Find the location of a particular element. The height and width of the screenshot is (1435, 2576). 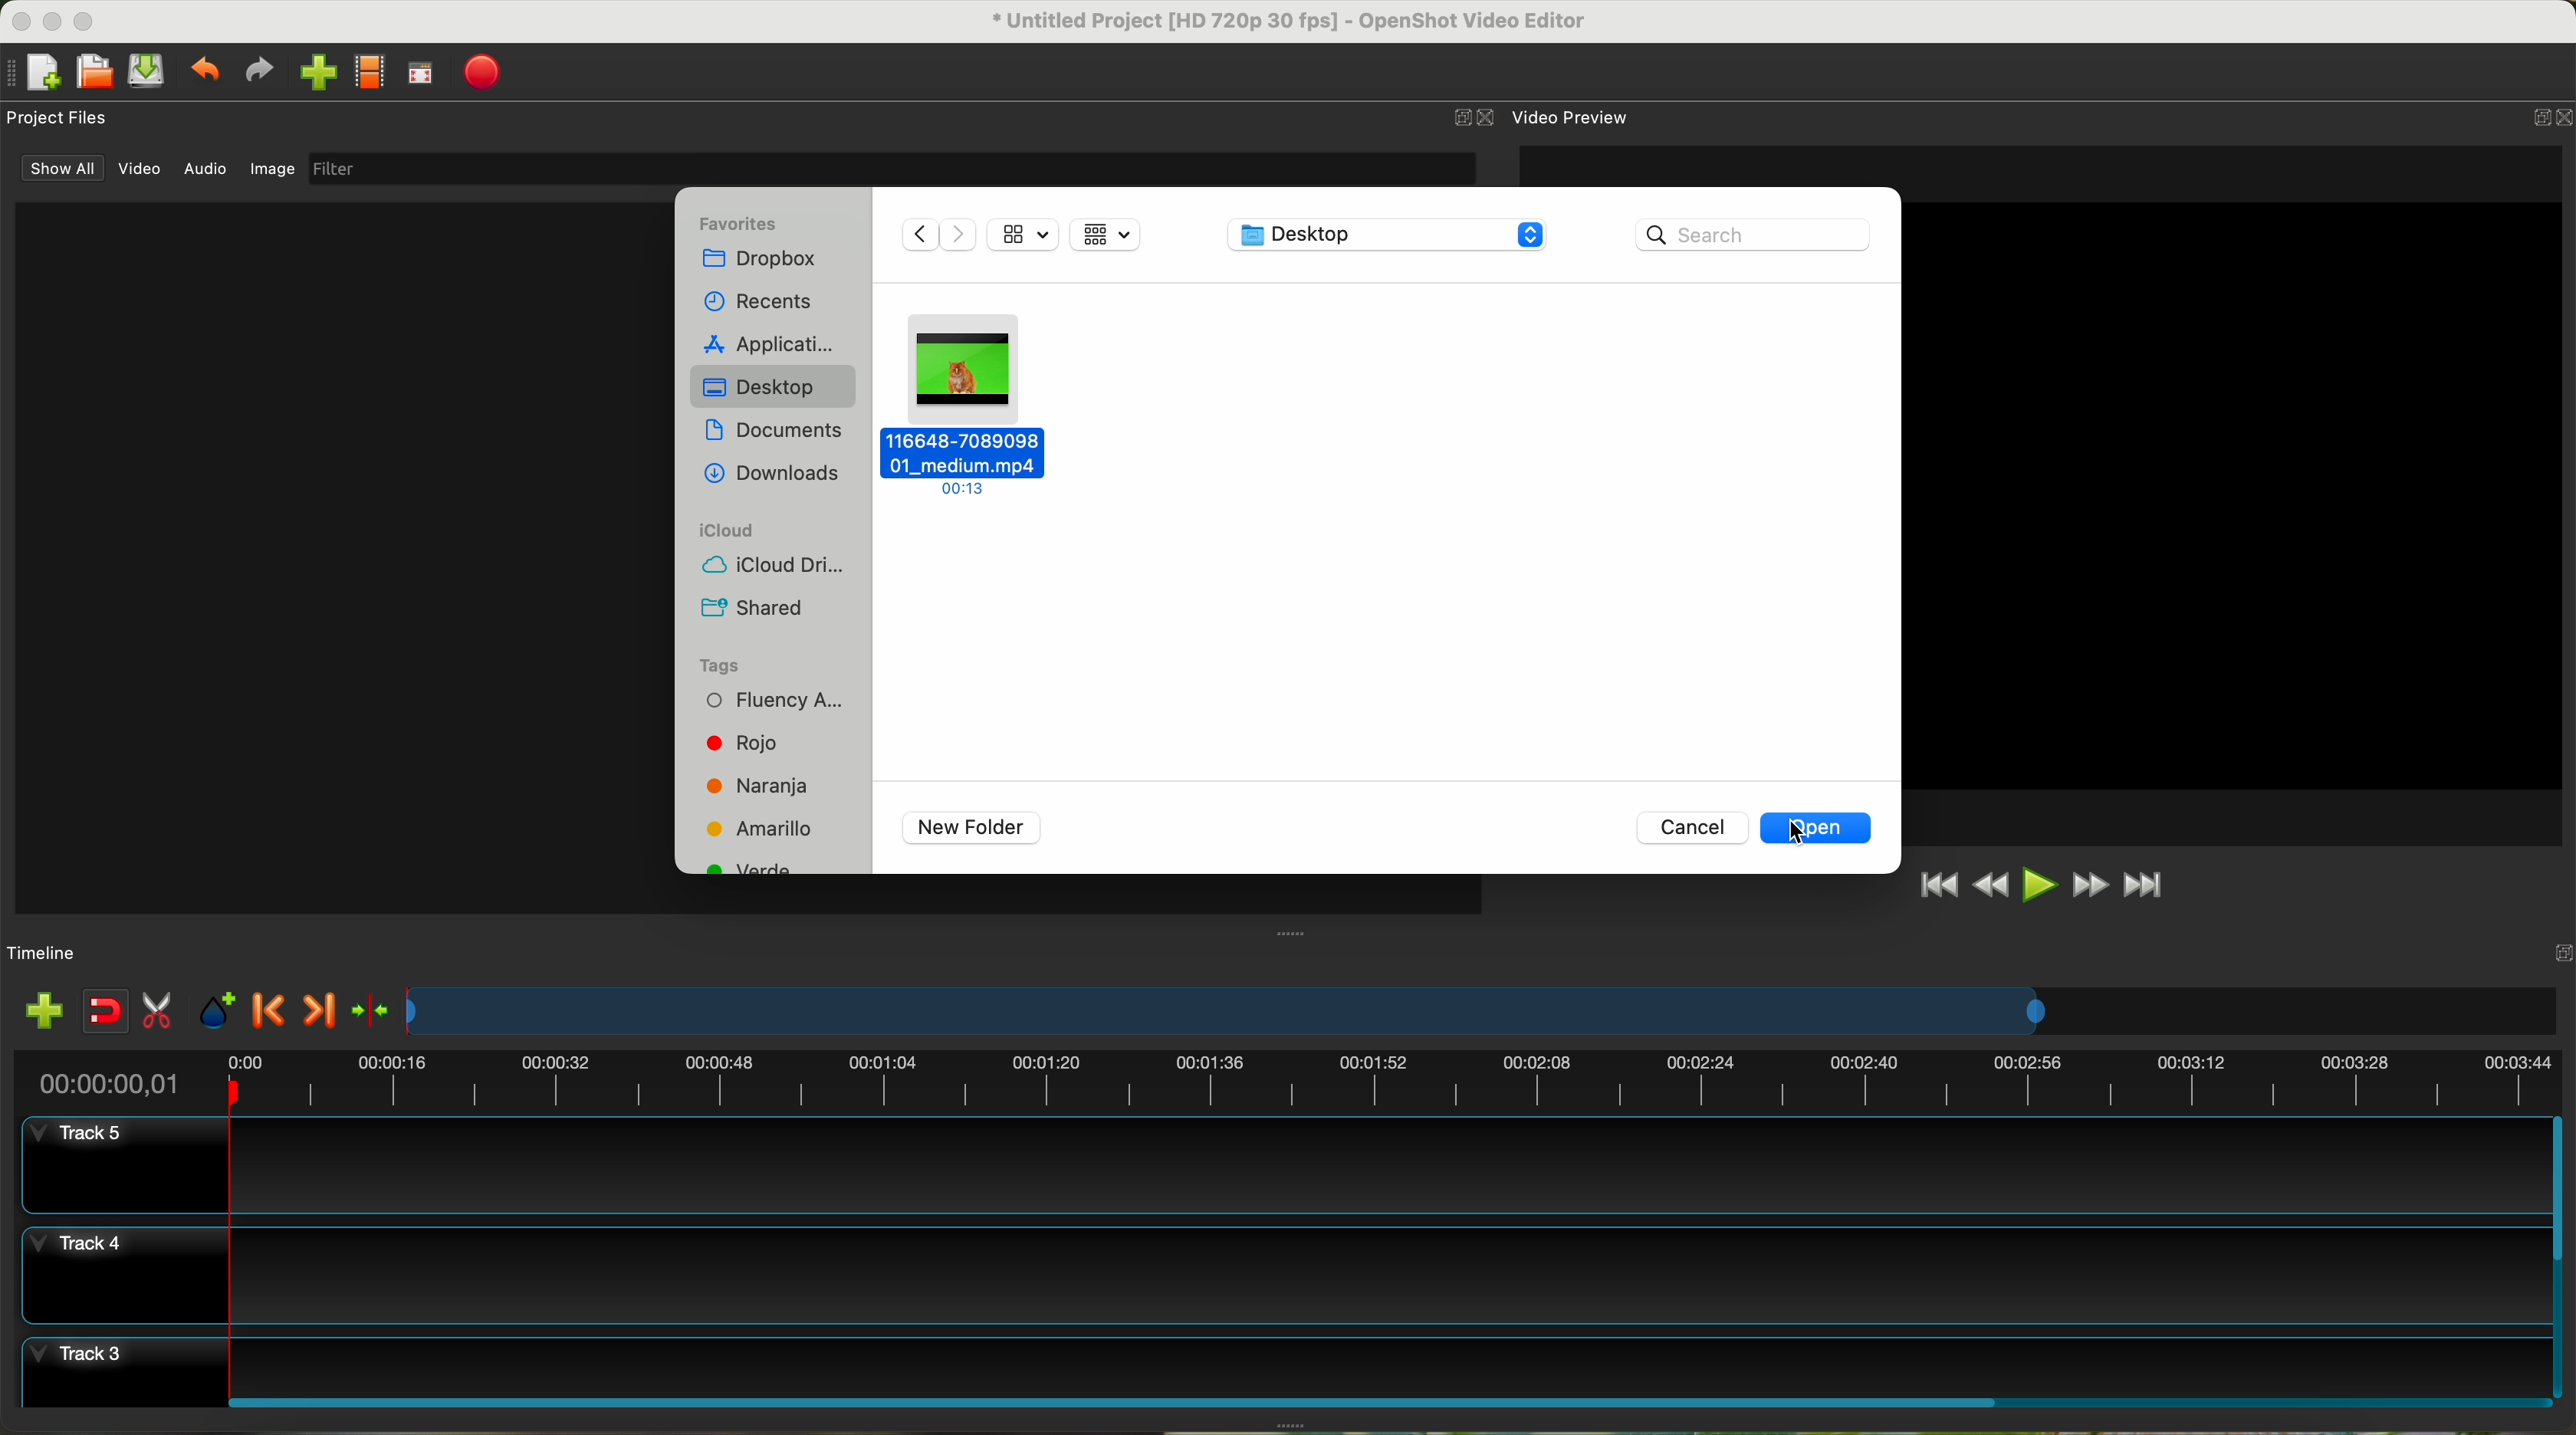

click on import file is located at coordinates (313, 65).